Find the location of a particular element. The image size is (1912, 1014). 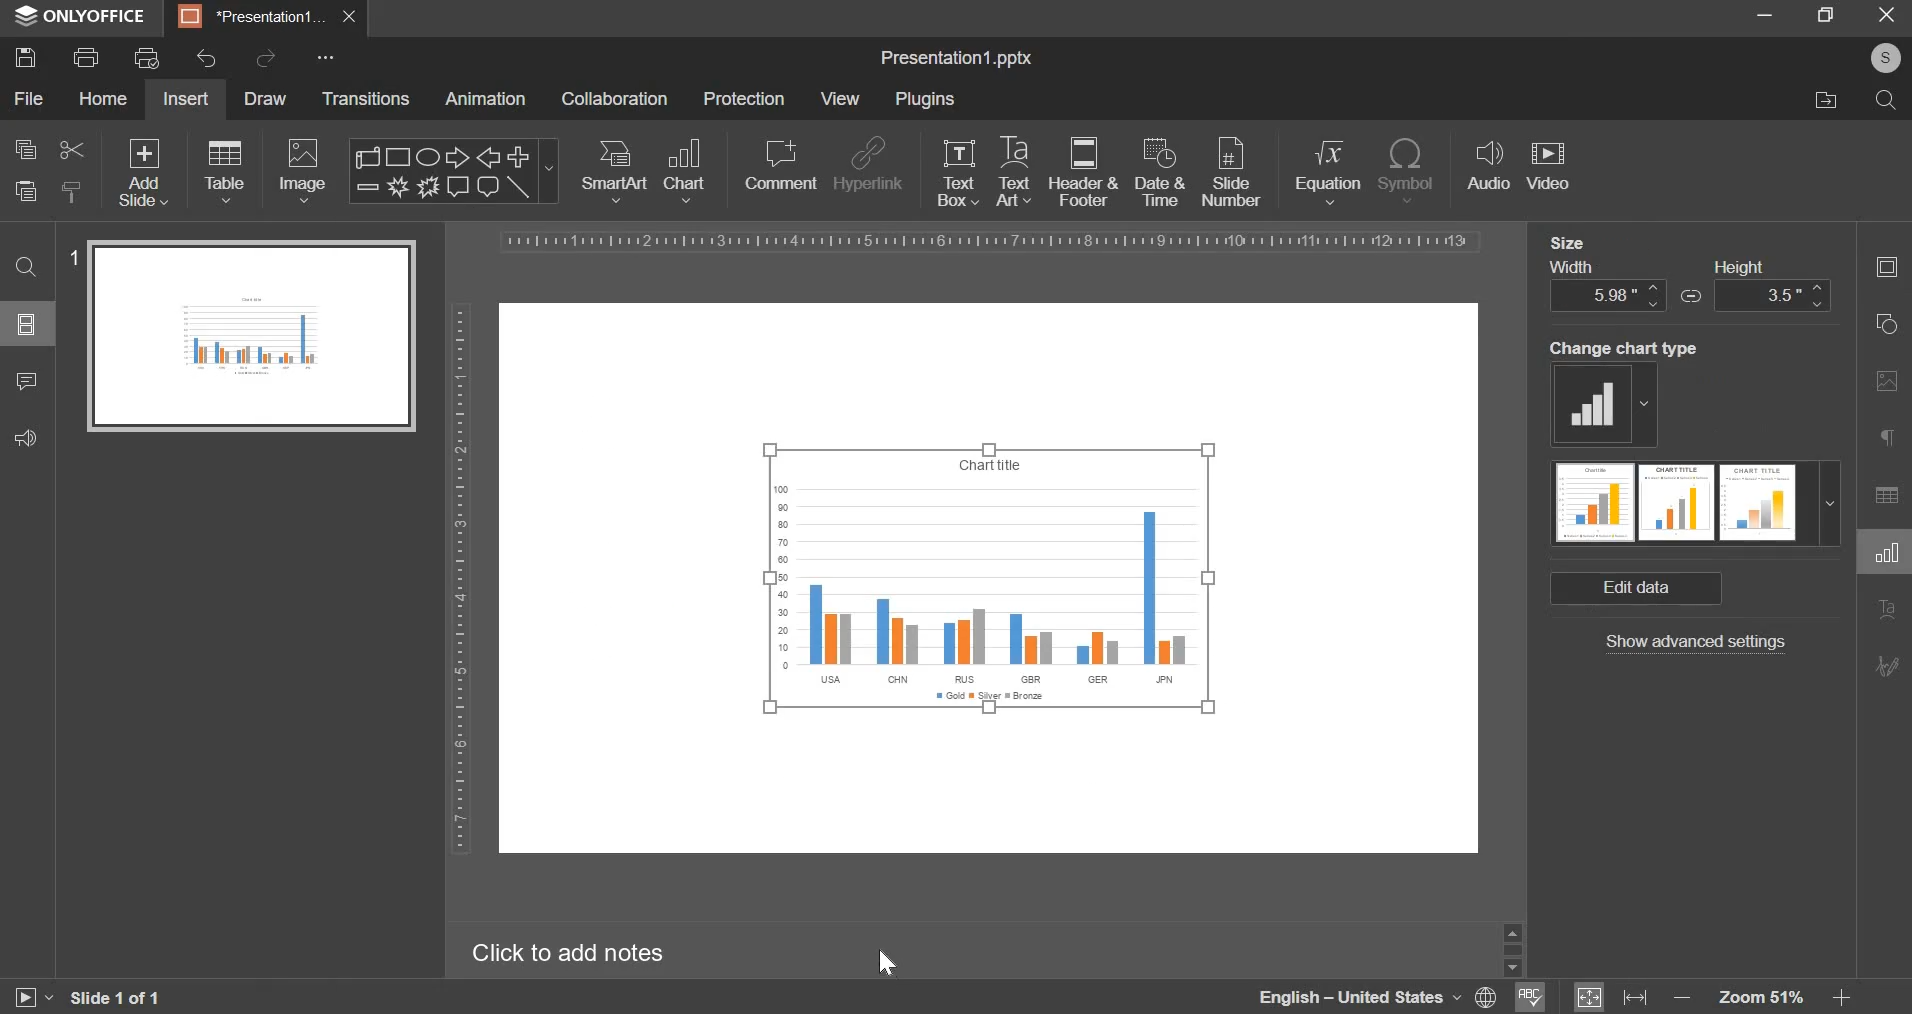

profile is located at coordinates (1884, 56).